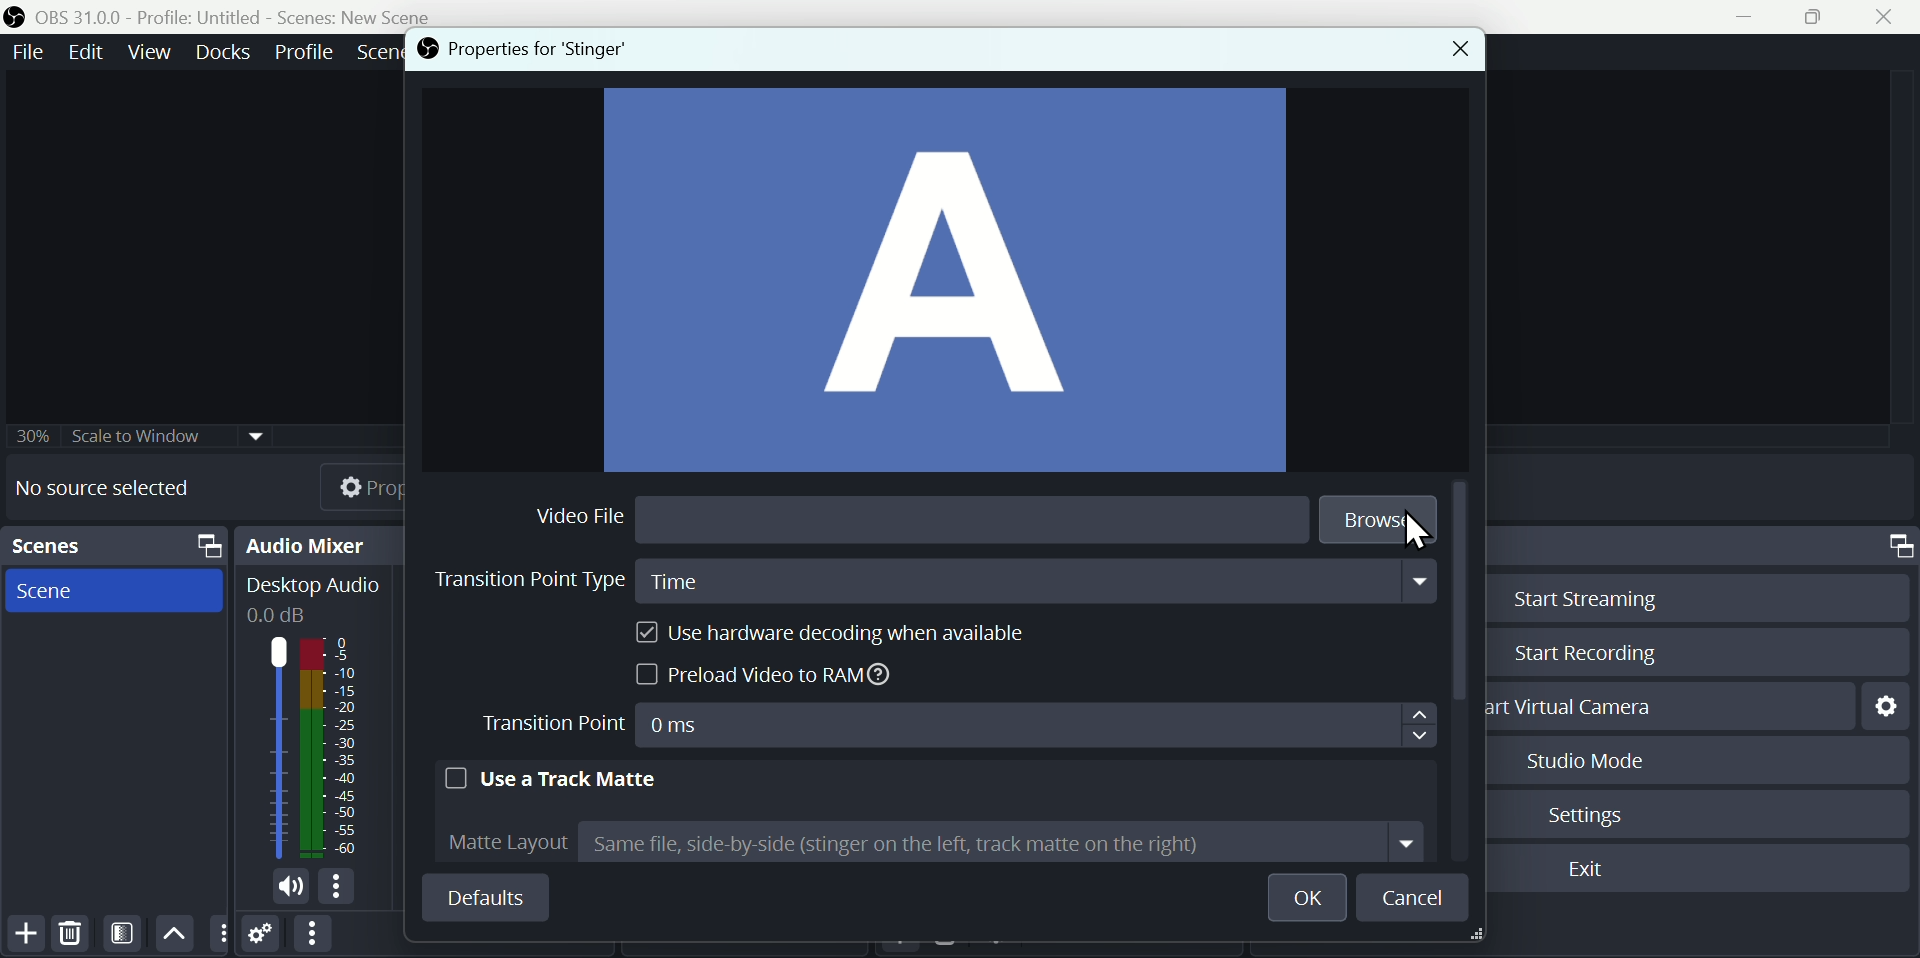  Describe the element at coordinates (220, 934) in the screenshot. I see `more option` at that location.